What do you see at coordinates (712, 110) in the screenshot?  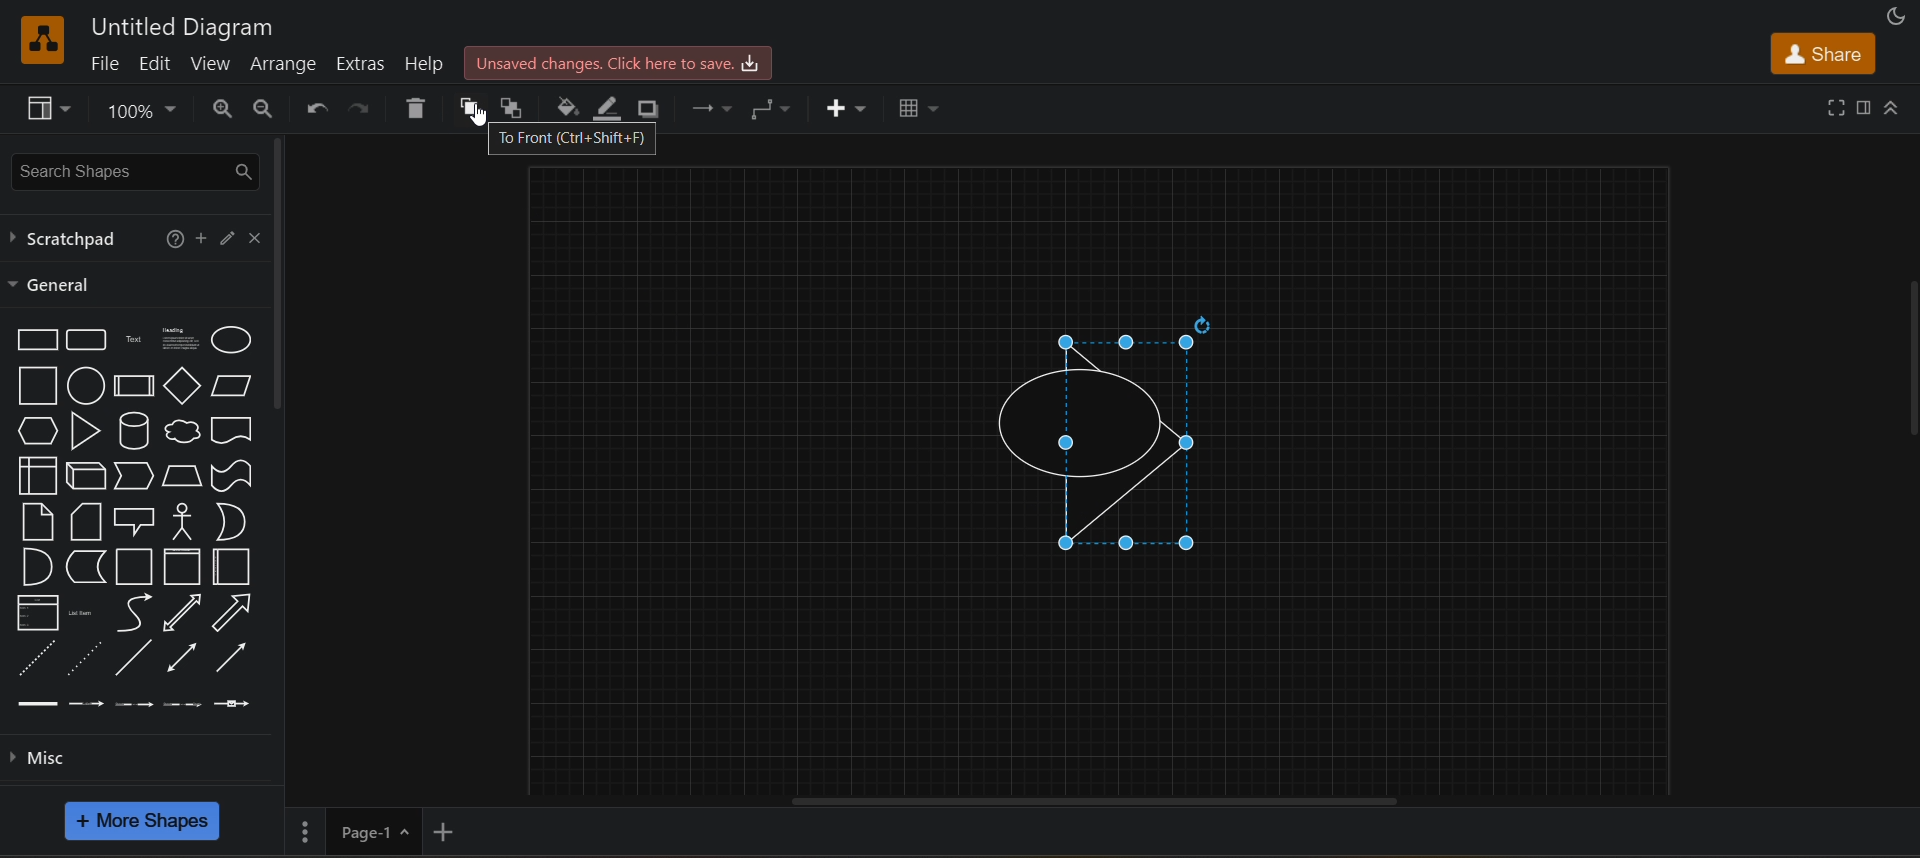 I see `connection` at bounding box center [712, 110].